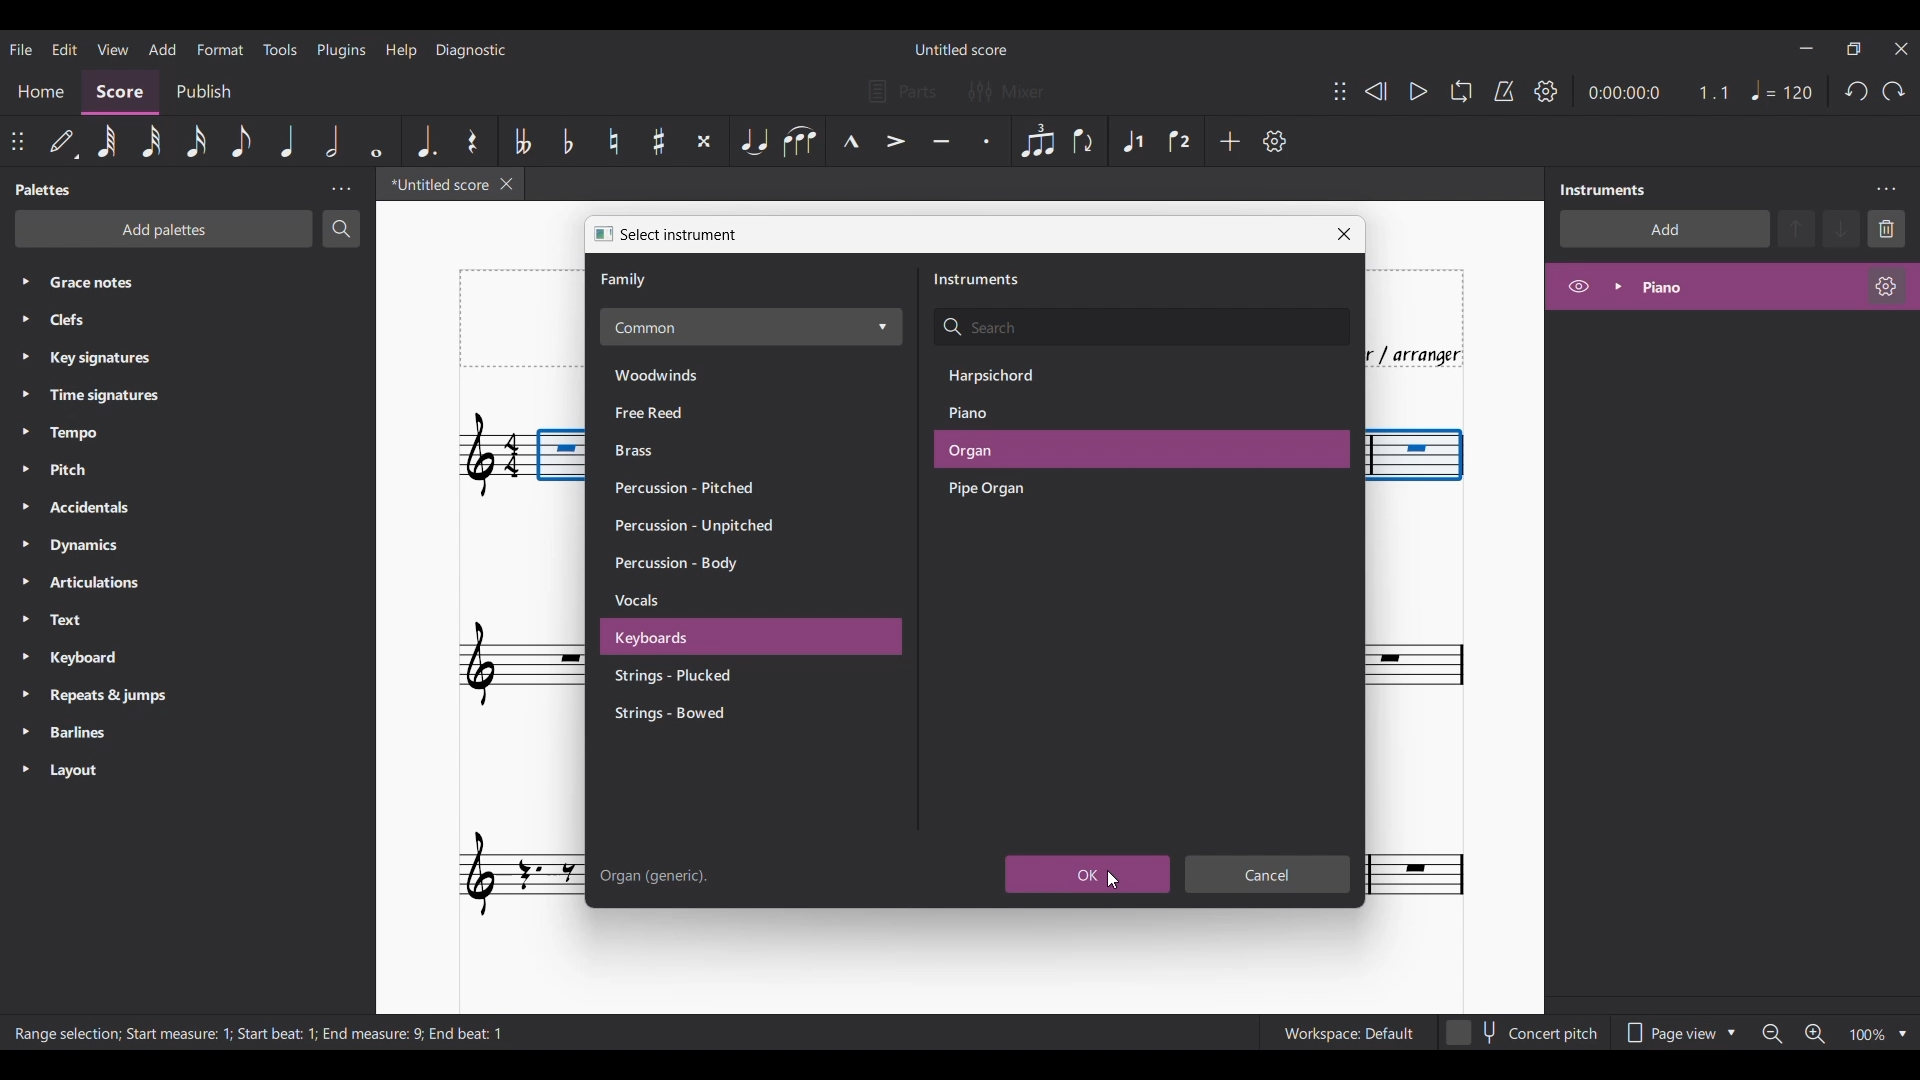 The height and width of the screenshot is (1080, 1920). Describe the element at coordinates (1856, 91) in the screenshot. I see `Undo` at that location.